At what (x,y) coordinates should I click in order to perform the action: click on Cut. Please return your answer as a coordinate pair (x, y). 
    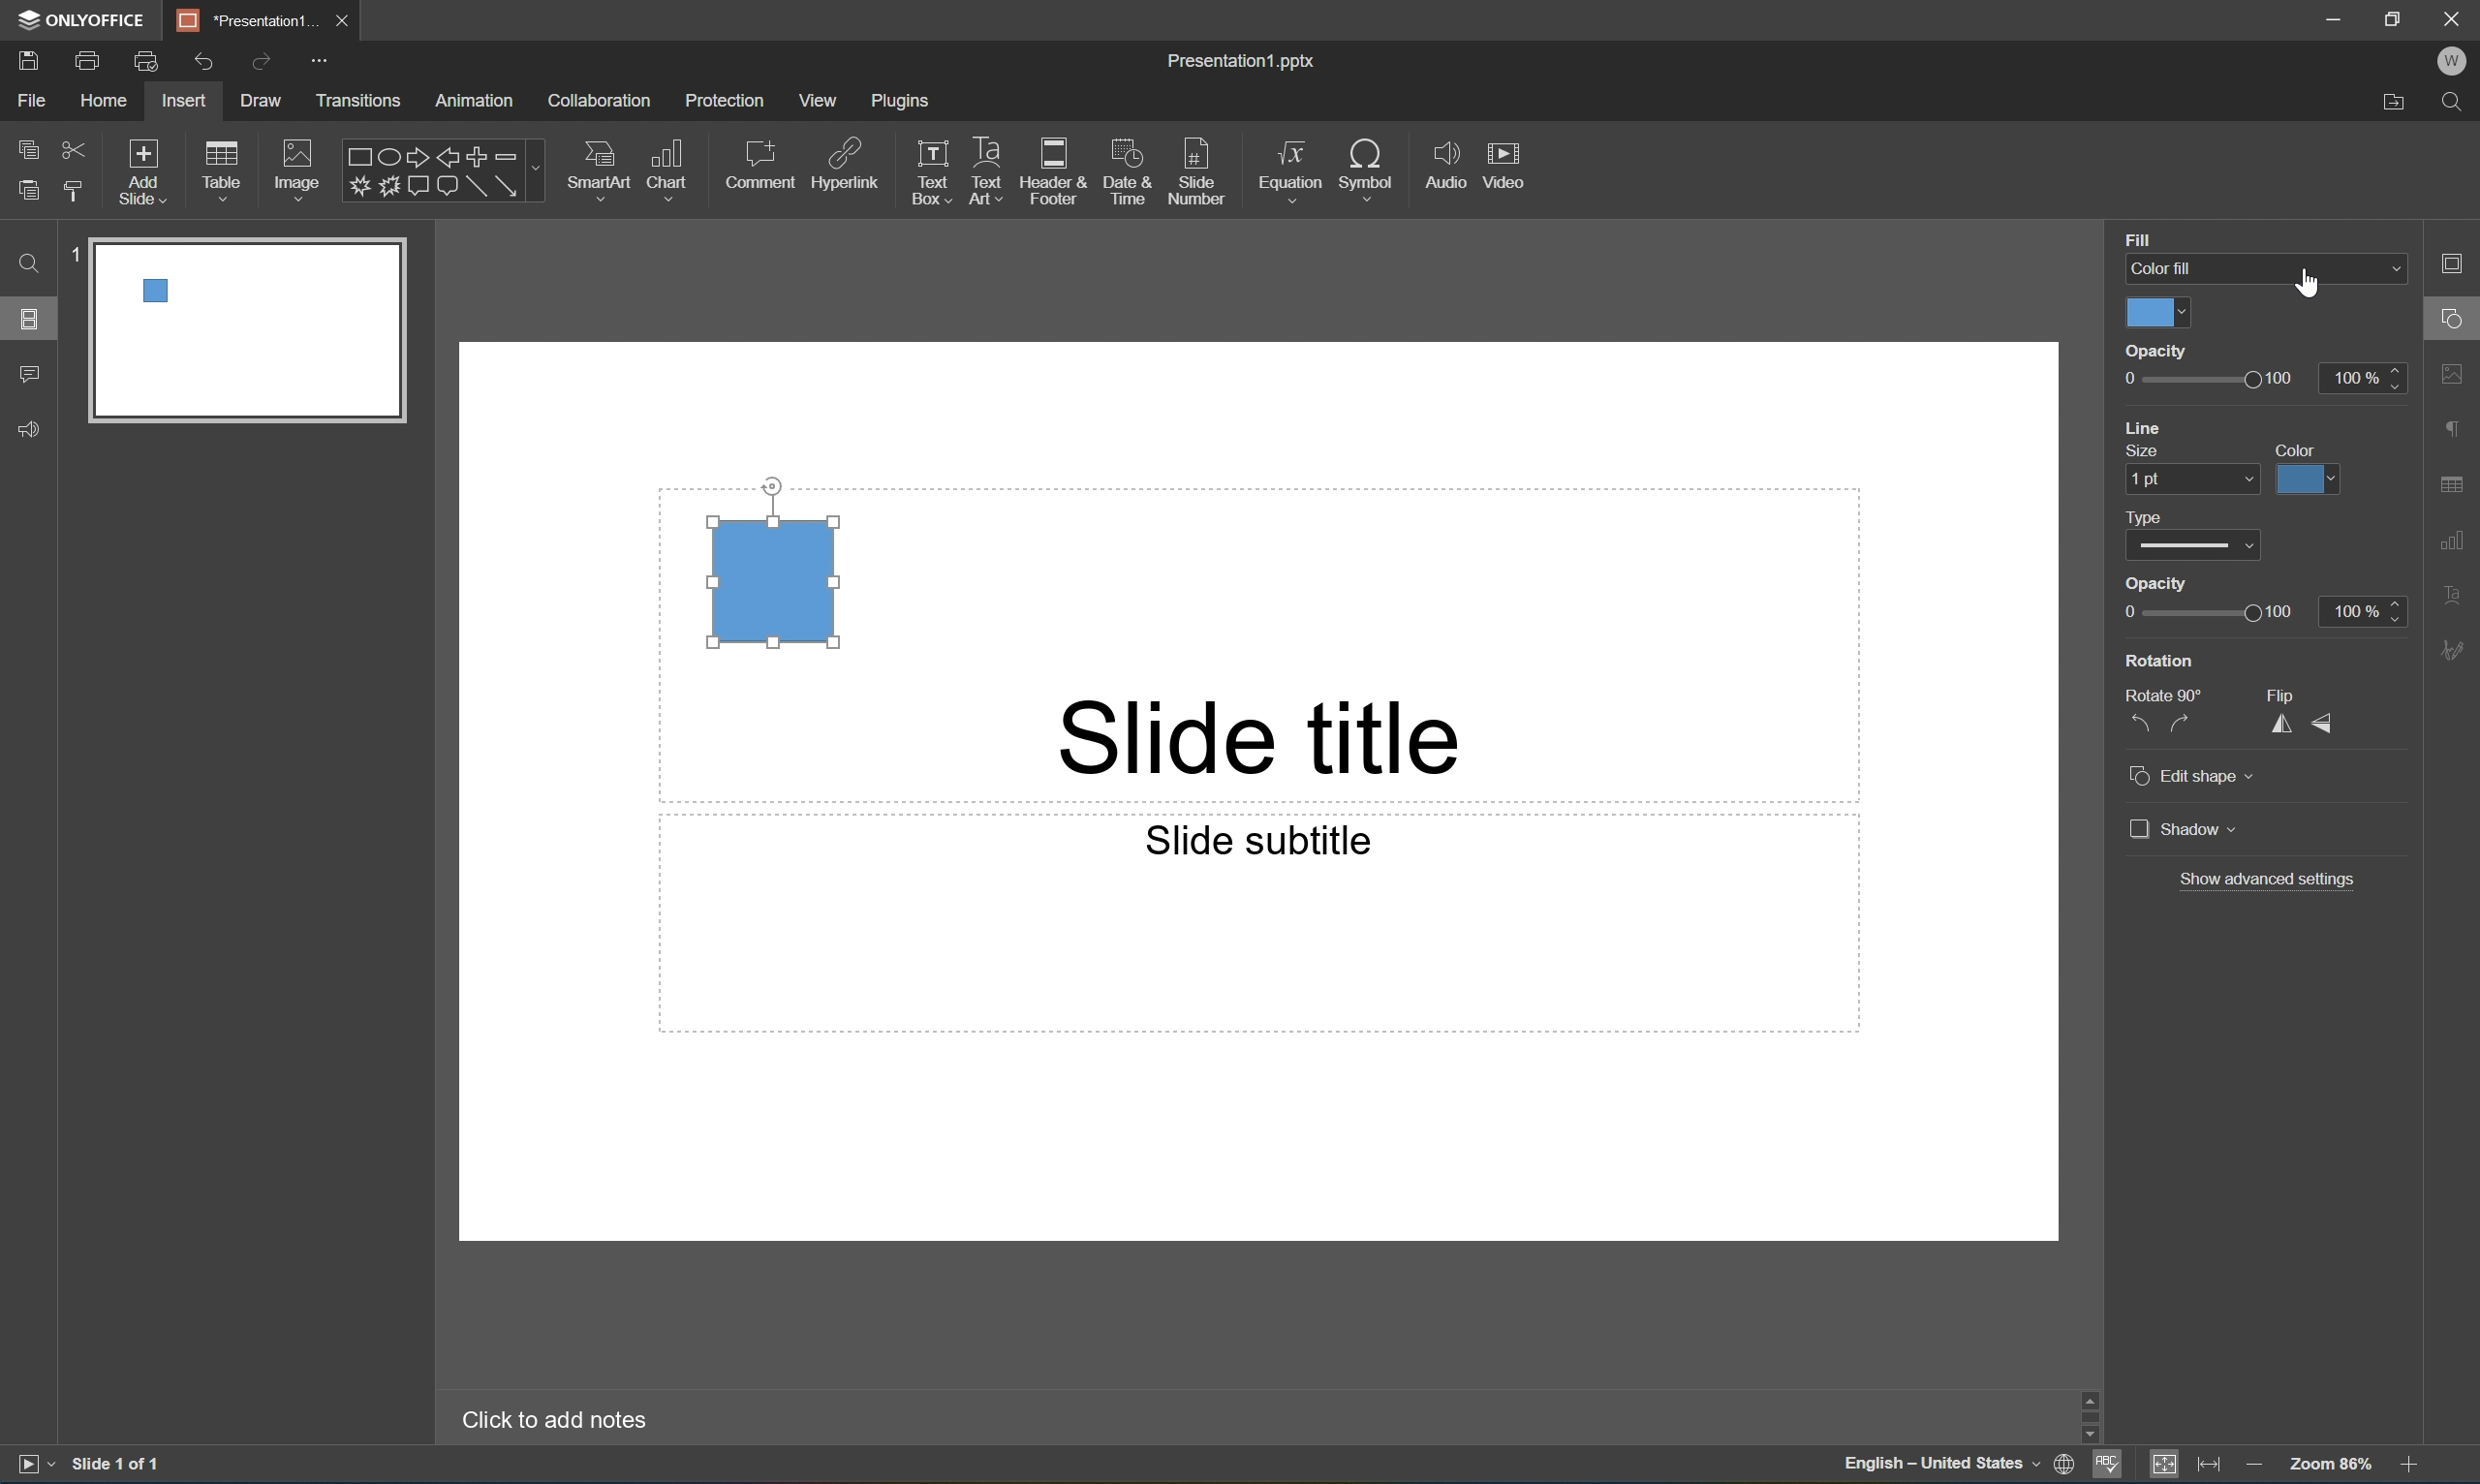
    Looking at the image, I should click on (75, 148).